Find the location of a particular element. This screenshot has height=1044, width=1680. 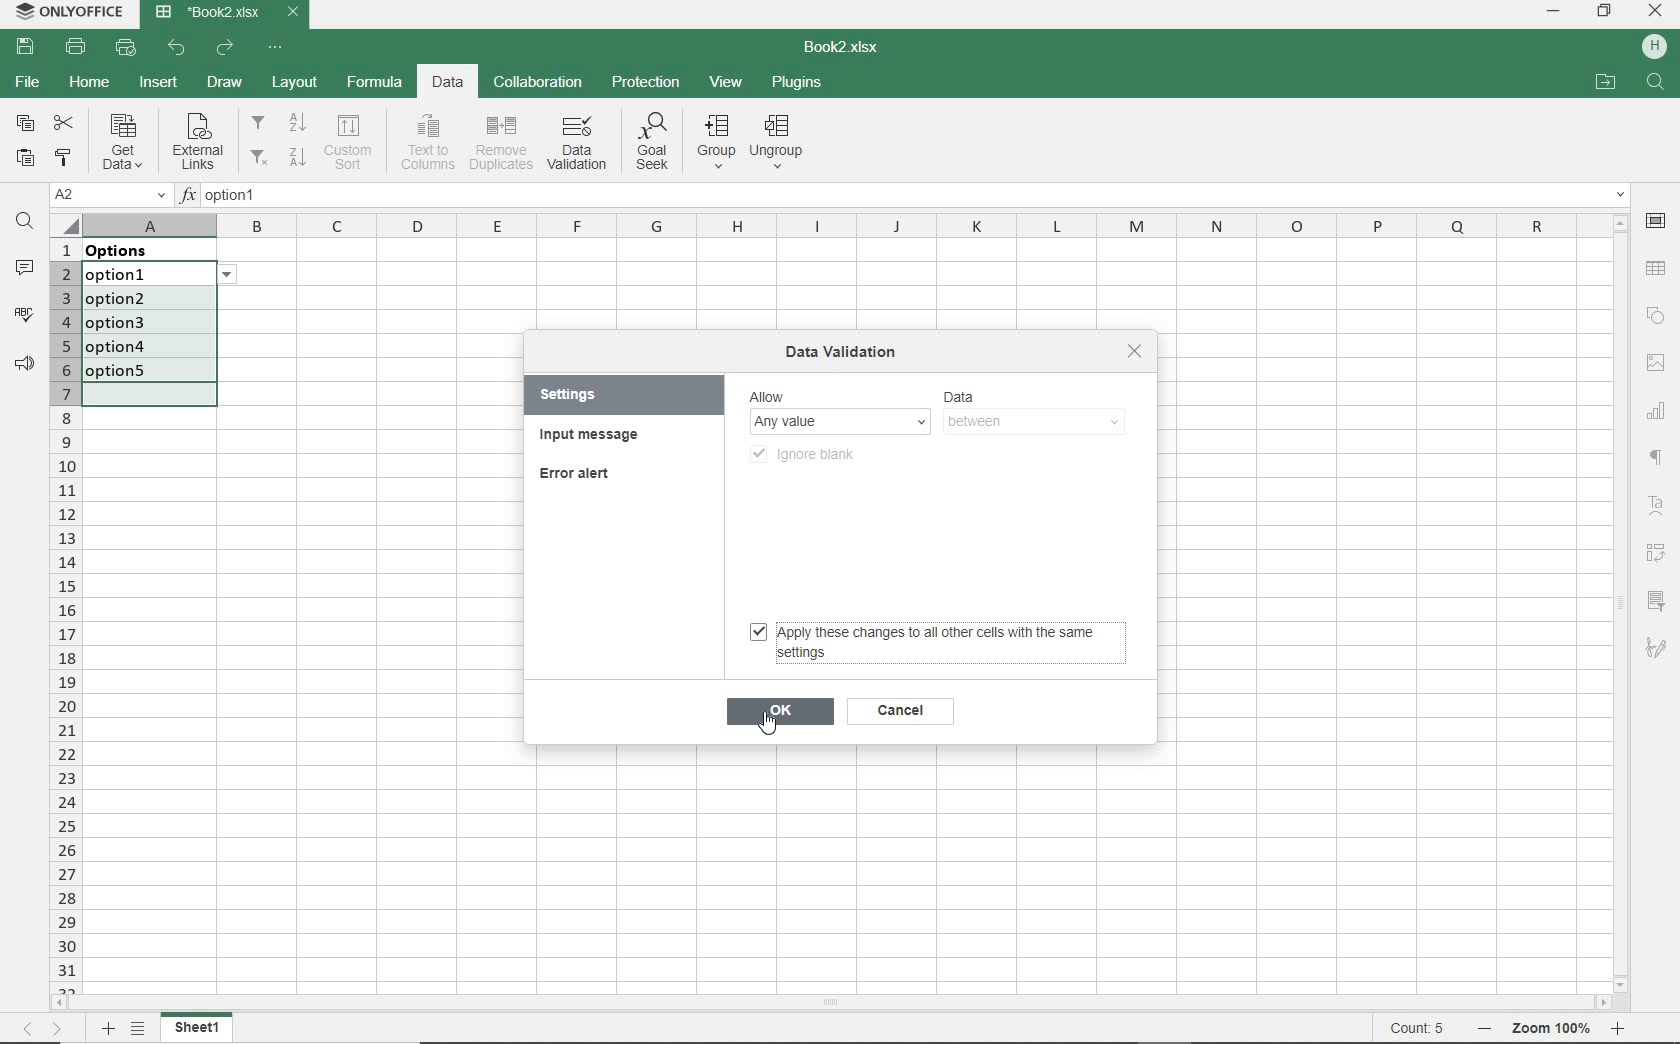

RESTORE DOWN is located at coordinates (1605, 13).